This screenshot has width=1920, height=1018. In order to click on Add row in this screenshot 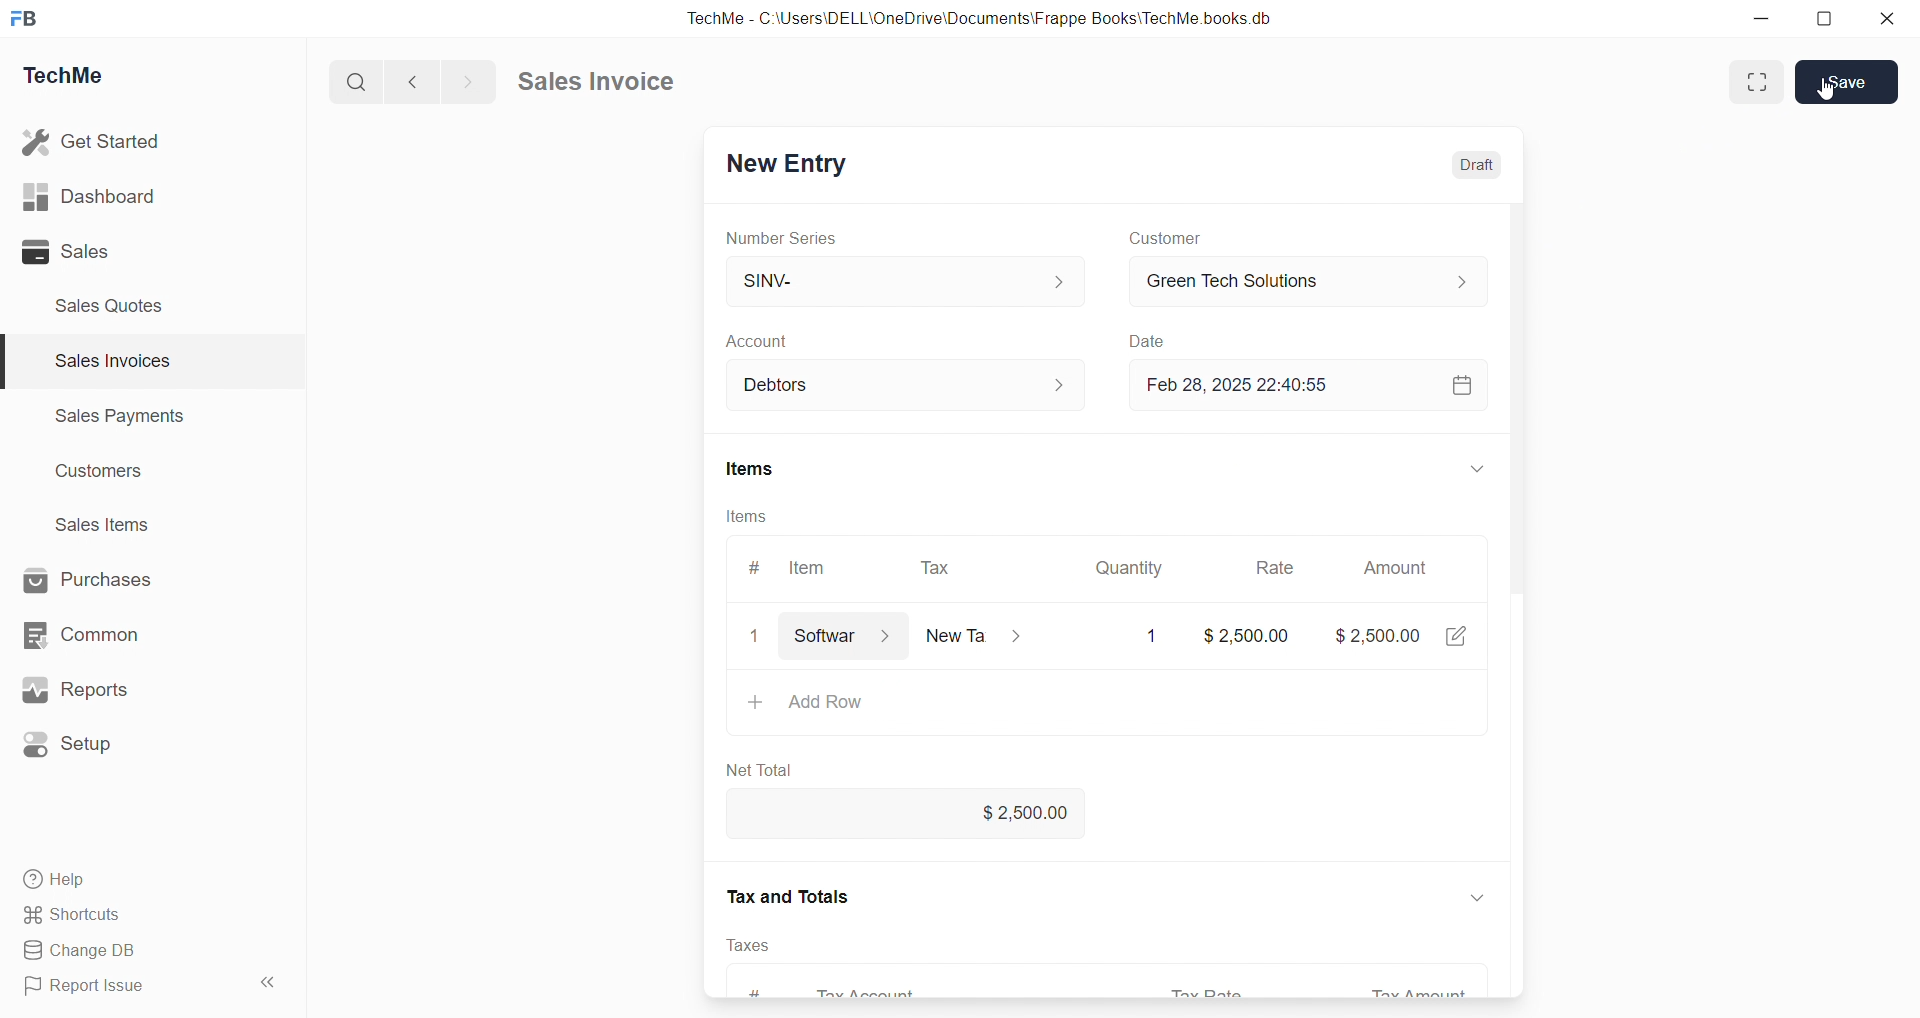, I will do `click(839, 703)`.